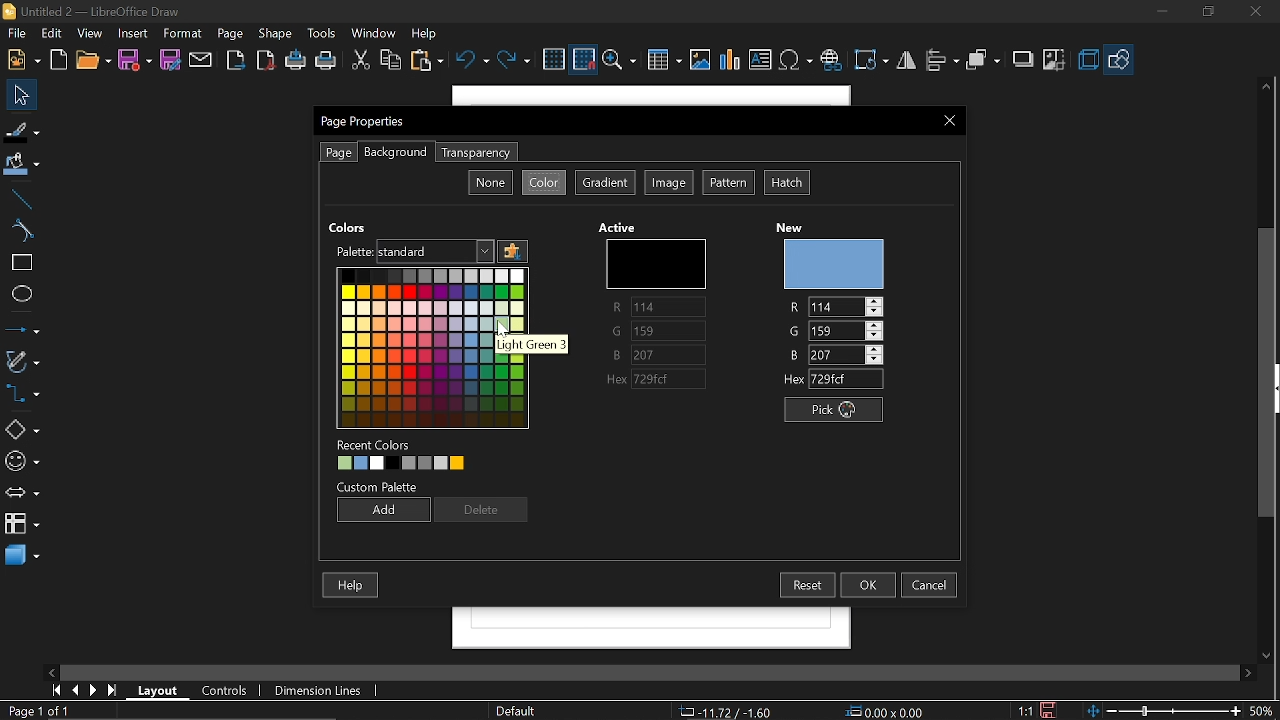 The height and width of the screenshot is (720, 1280). What do you see at coordinates (134, 61) in the screenshot?
I see `Save` at bounding box center [134, 61].